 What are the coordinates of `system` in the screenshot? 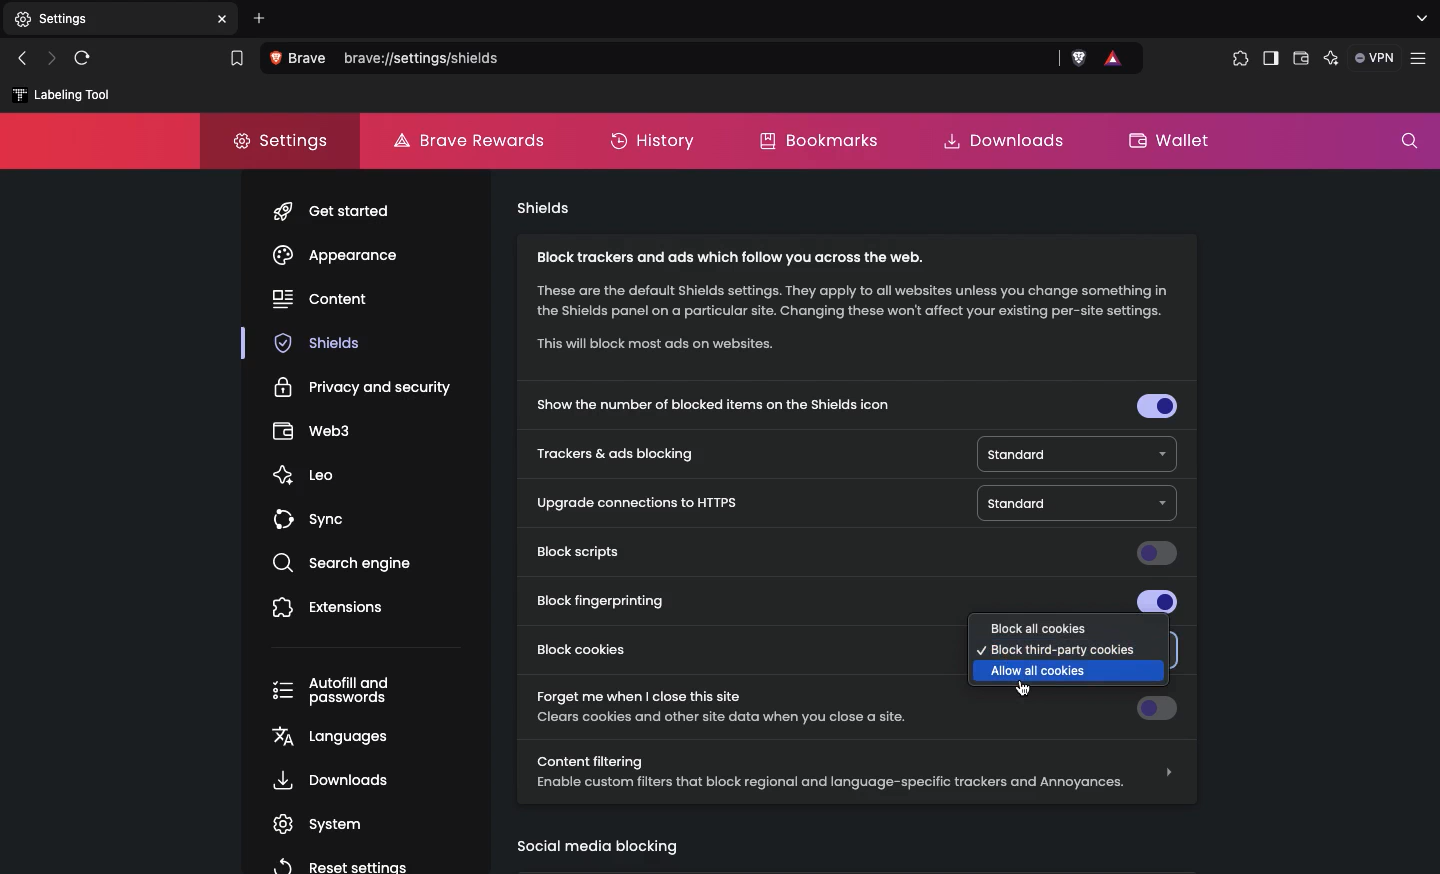 It's located at (324, 824).